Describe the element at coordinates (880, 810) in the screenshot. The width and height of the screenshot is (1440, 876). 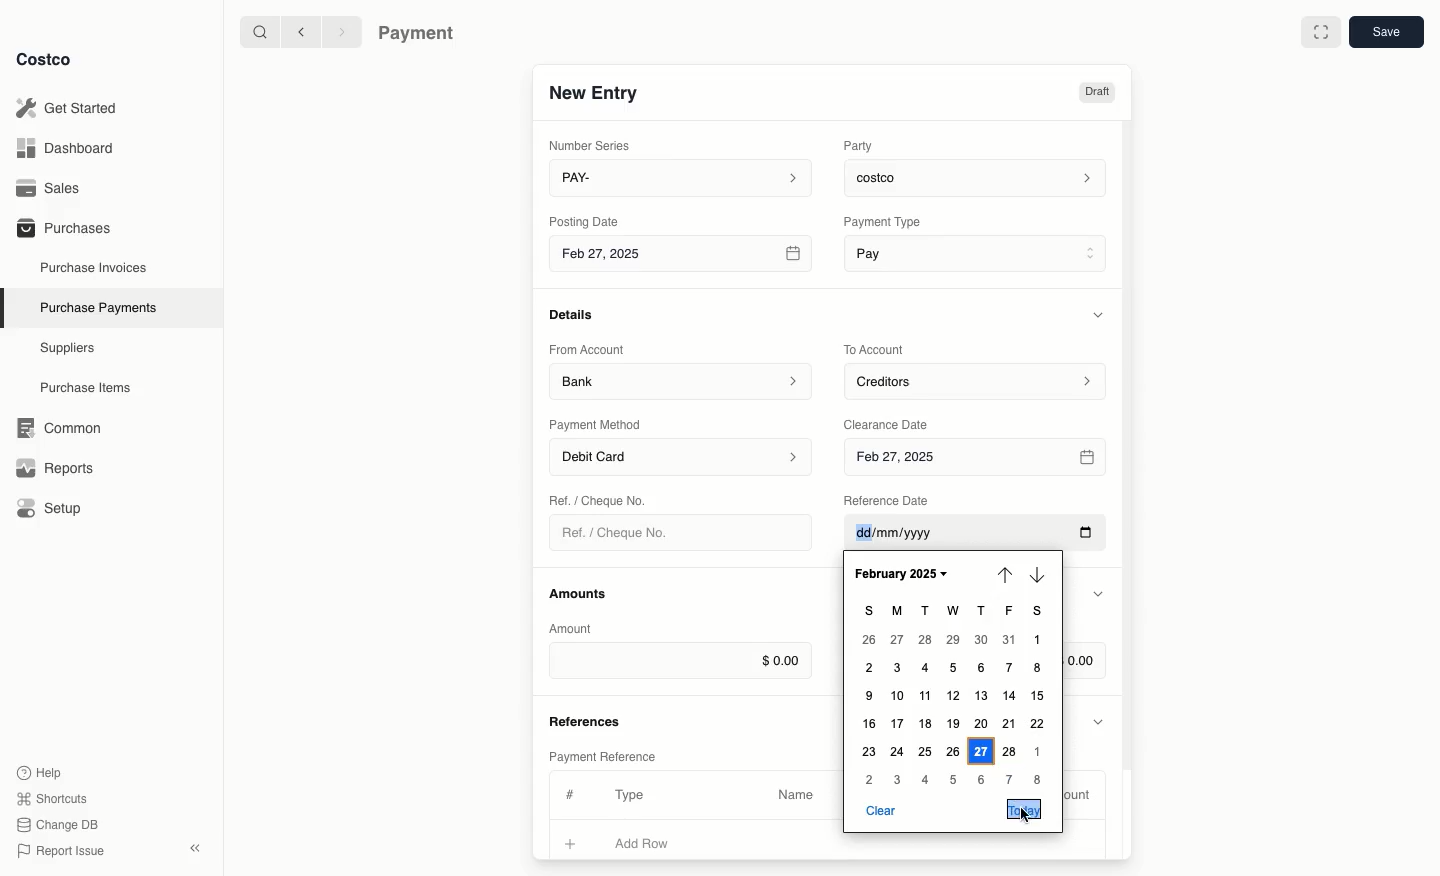
I see `Clear` at that location.